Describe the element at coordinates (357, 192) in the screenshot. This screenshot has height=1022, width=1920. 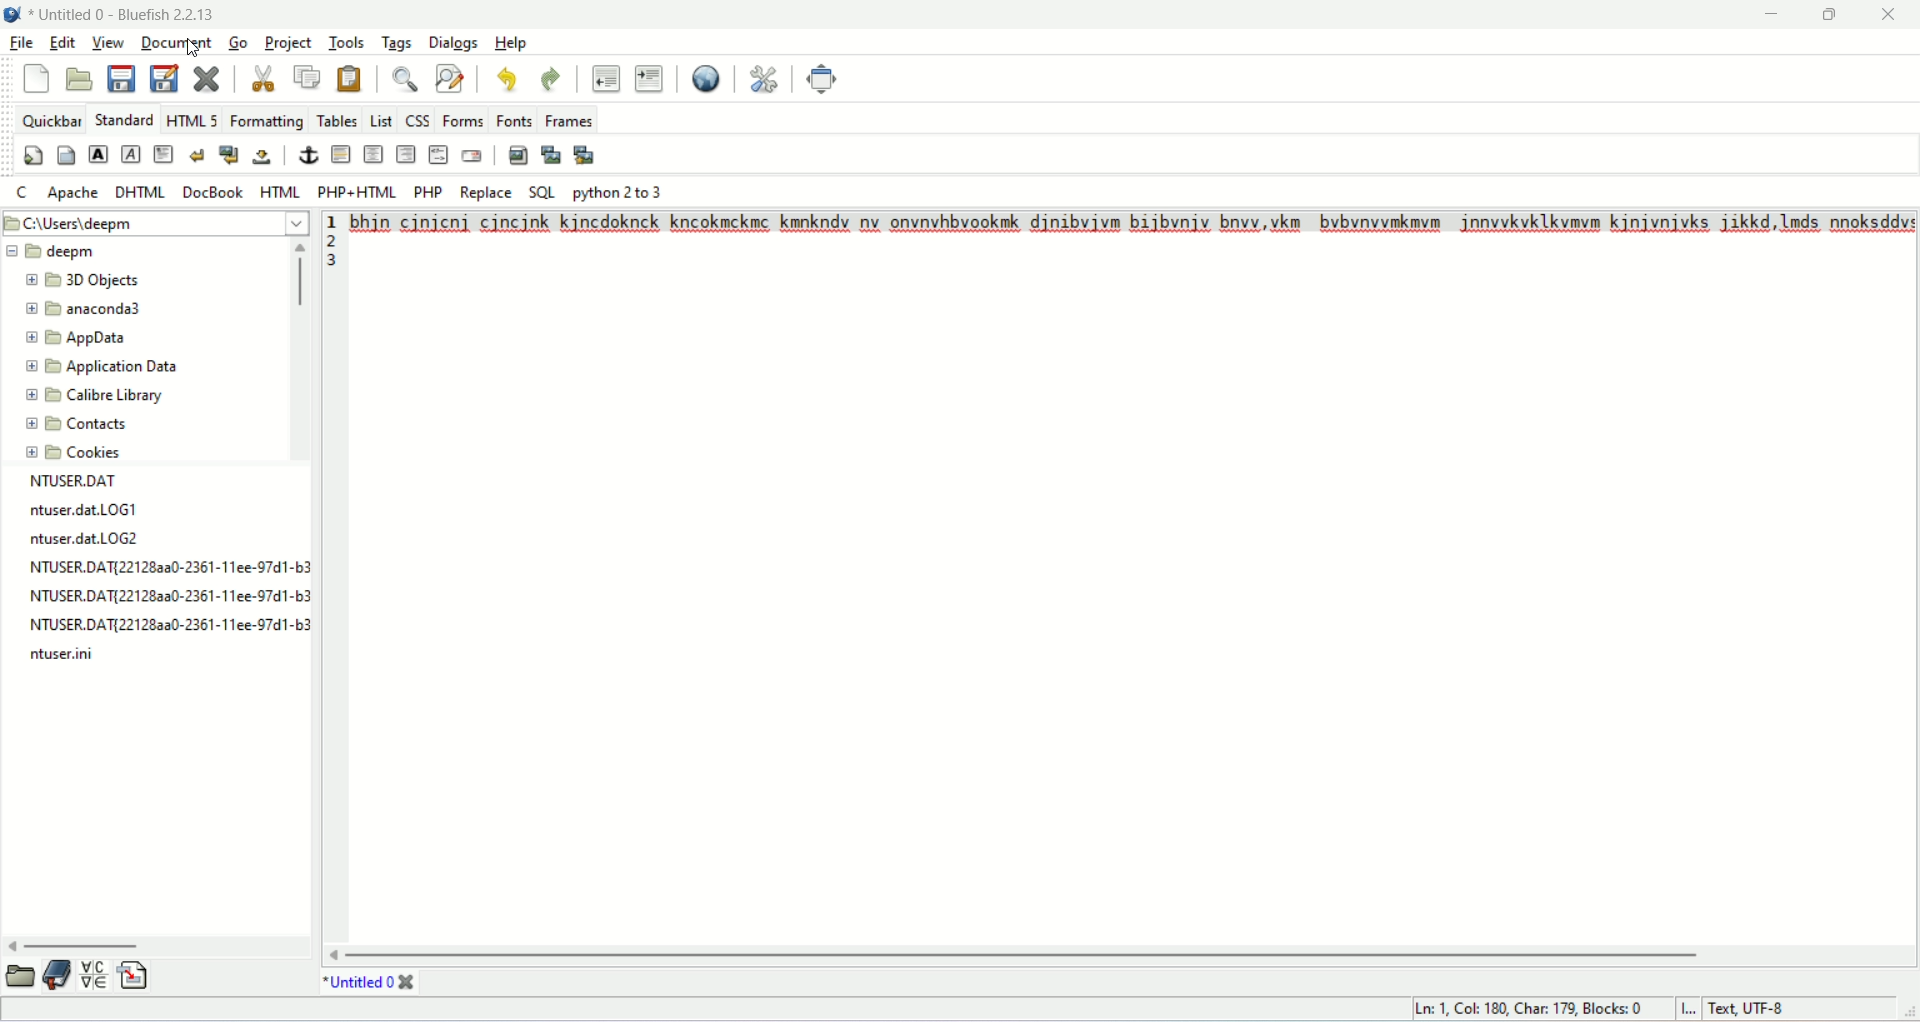
I see `PHP+HTML` at that location.